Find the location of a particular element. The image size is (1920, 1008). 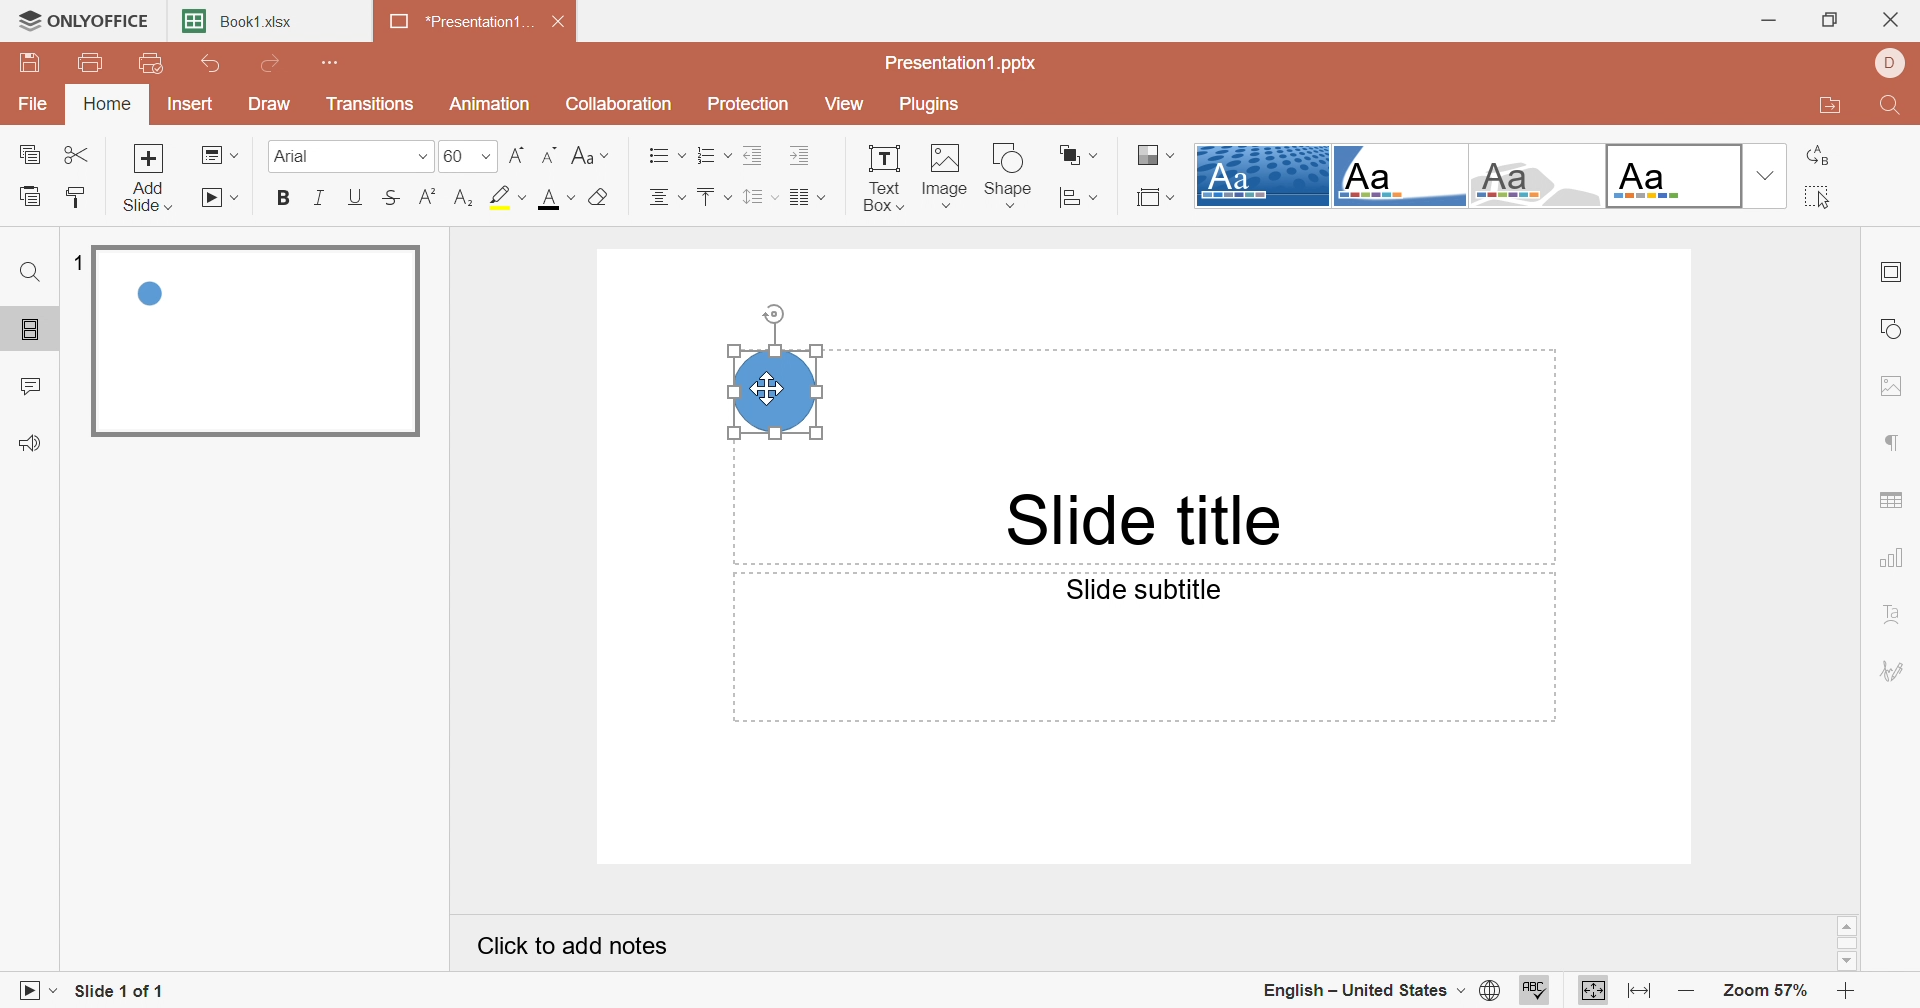

Copy style is located at coordinates (76, 195).